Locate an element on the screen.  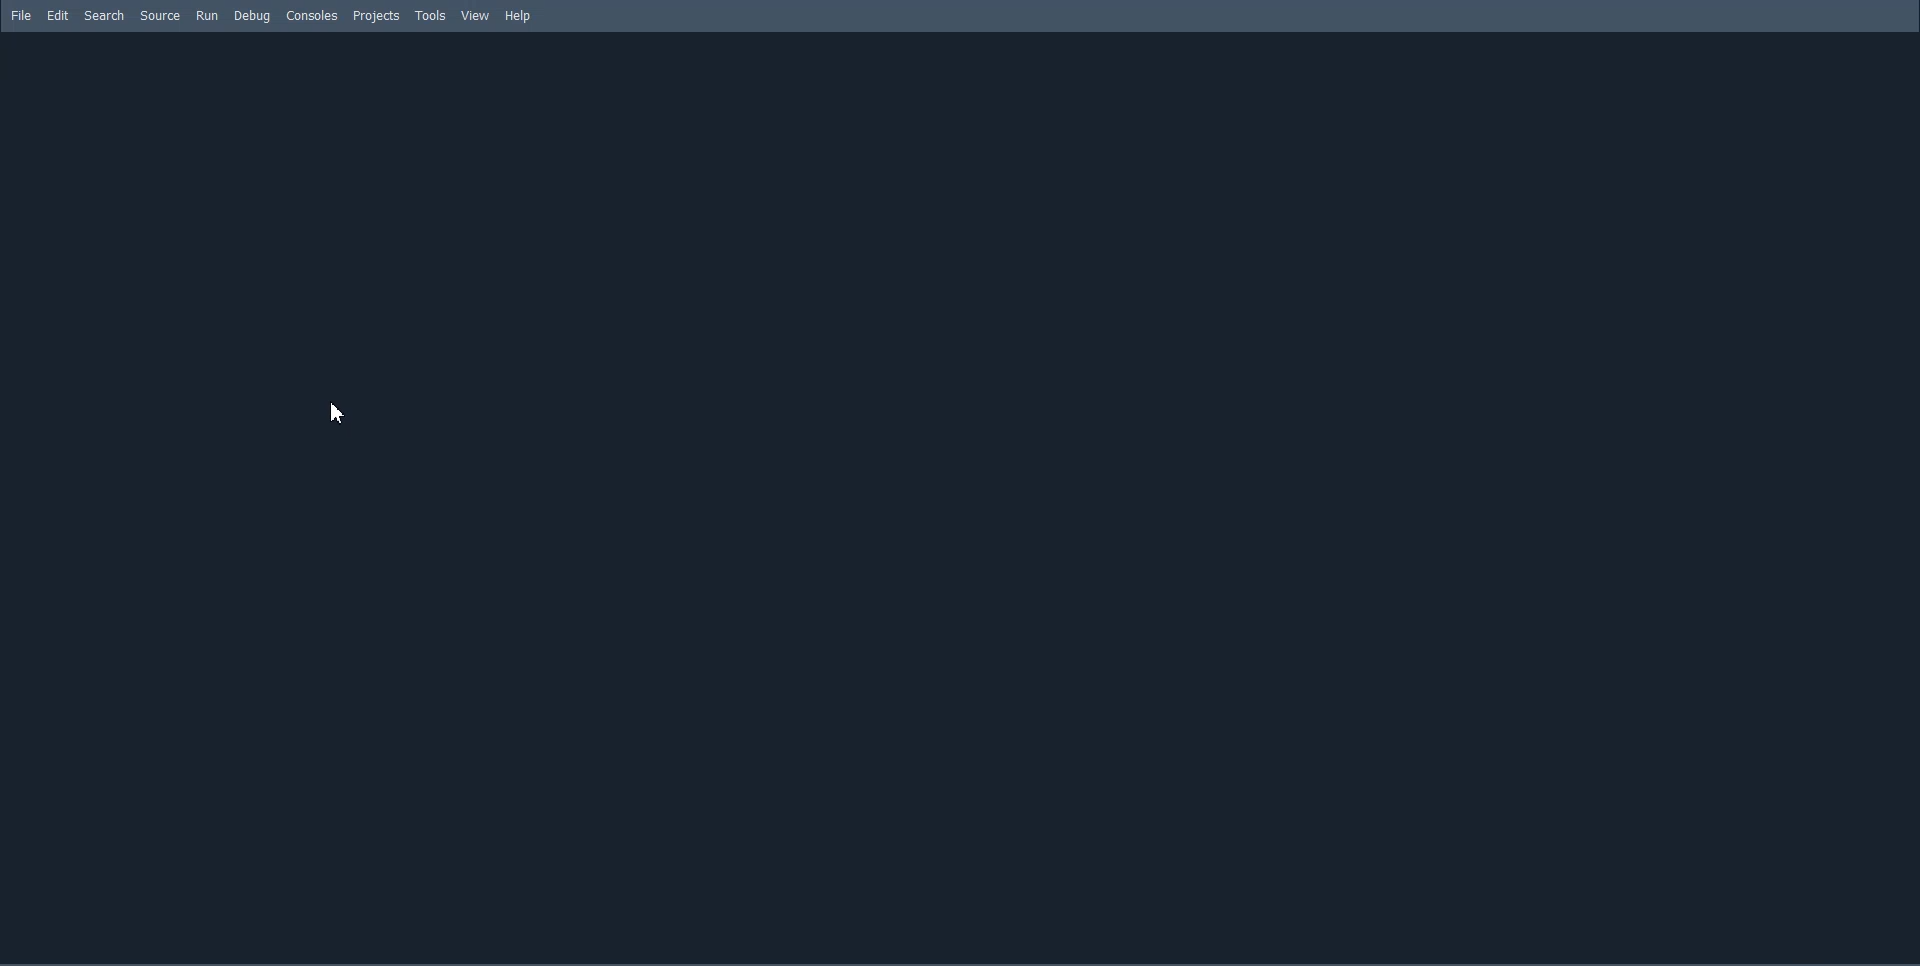
Help is located at coordinates (519, 15).